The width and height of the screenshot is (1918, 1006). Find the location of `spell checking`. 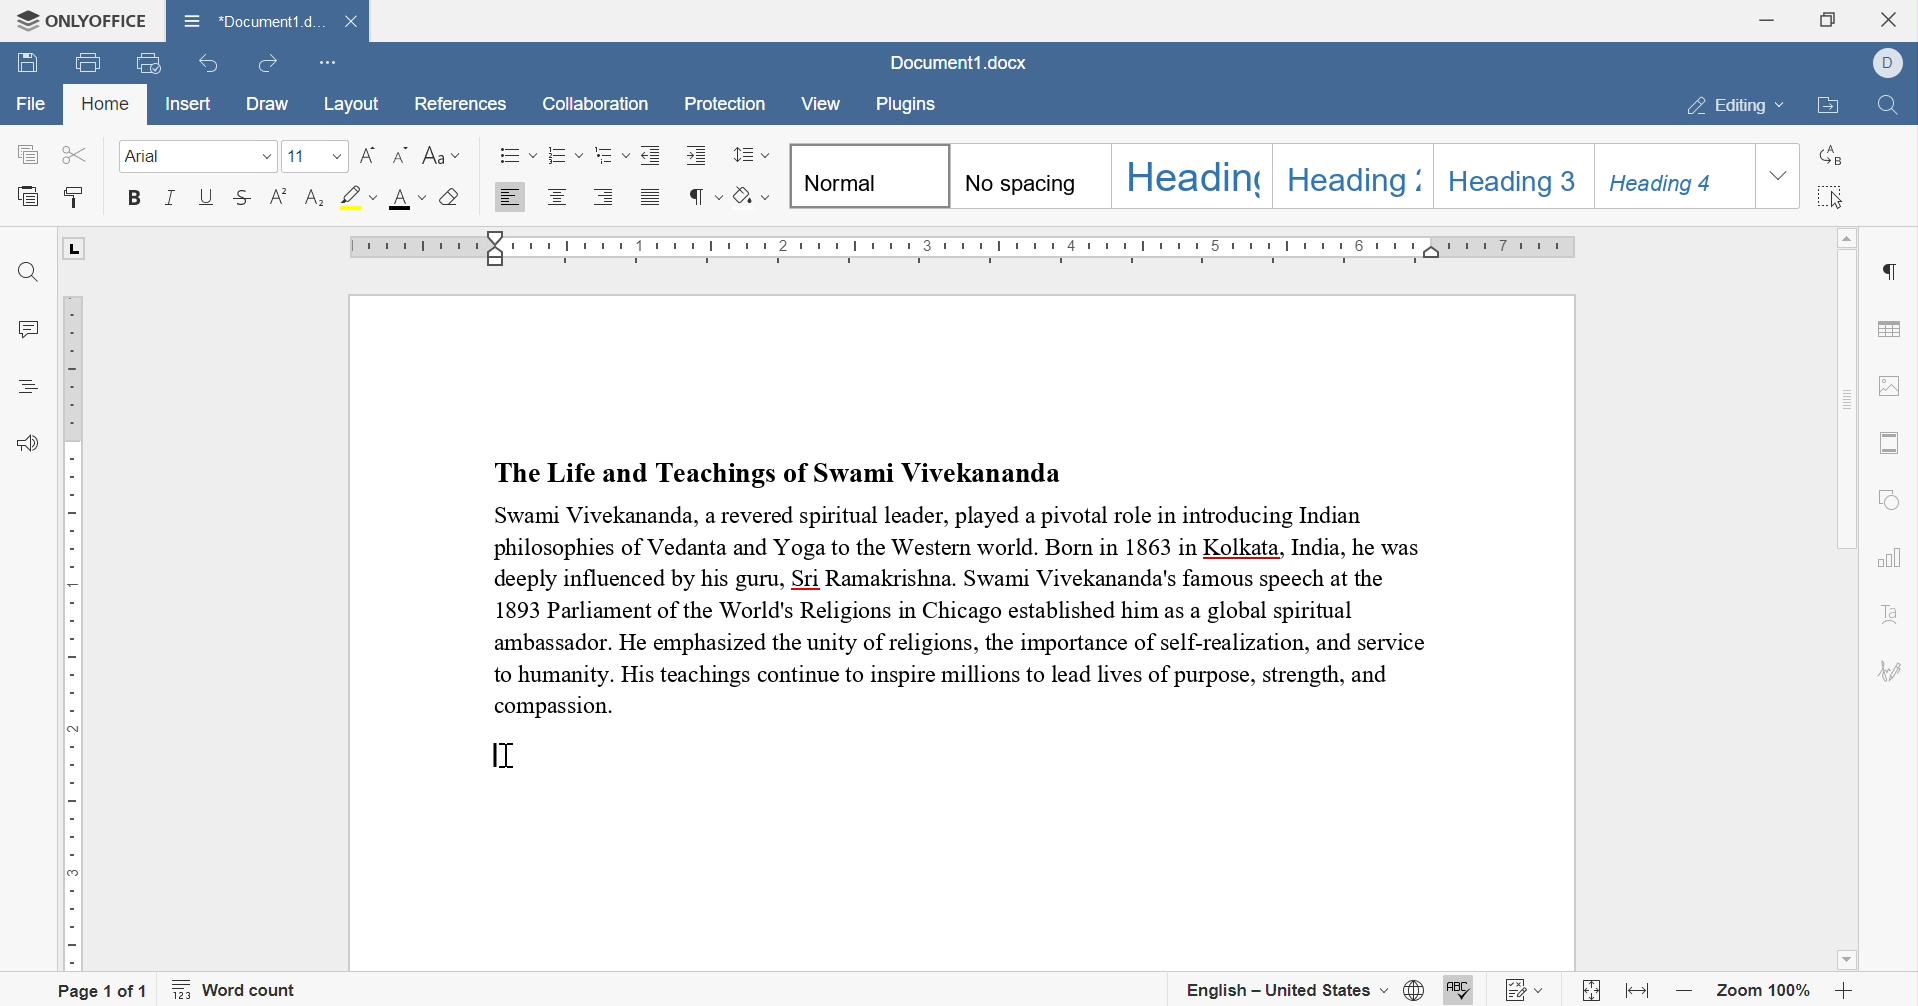

spell checking is located at coordinates (1457, 992).